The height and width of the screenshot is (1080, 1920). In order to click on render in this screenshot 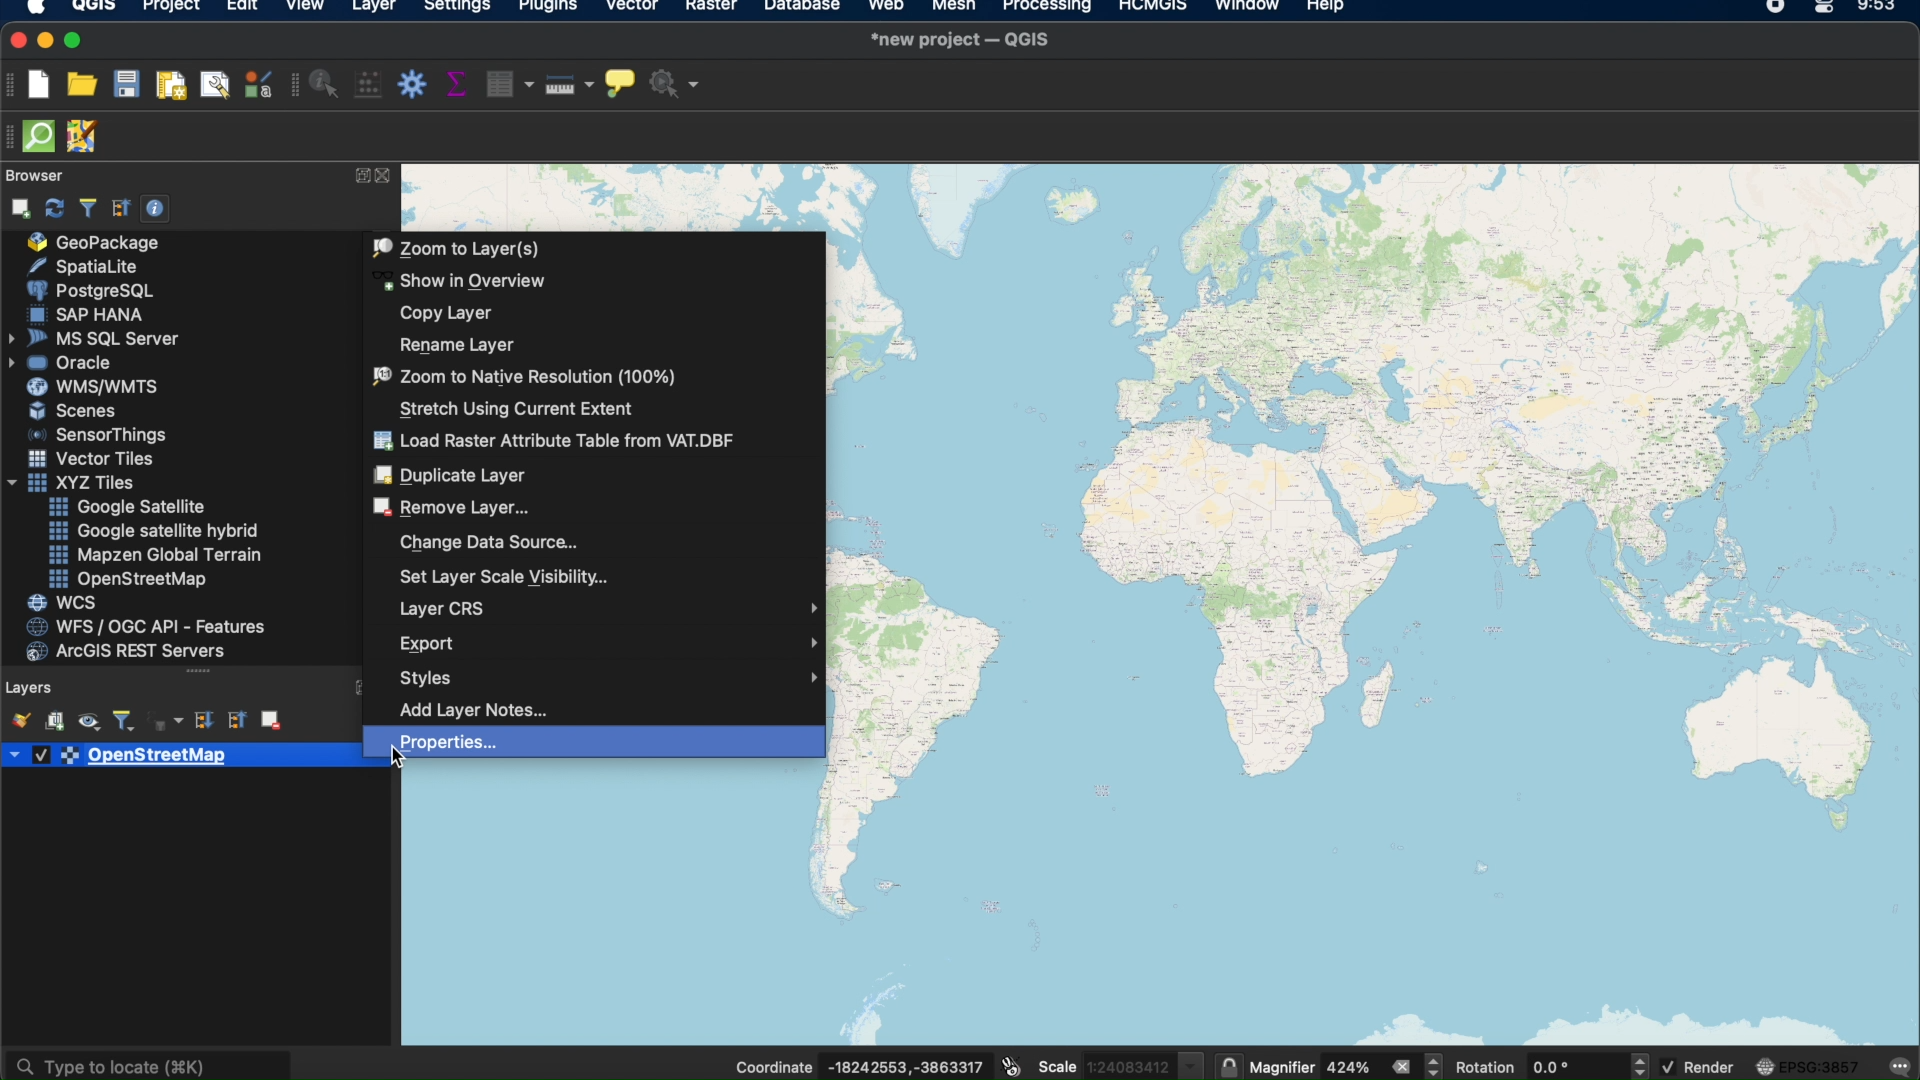, I will do `click(1699, 1068)`.